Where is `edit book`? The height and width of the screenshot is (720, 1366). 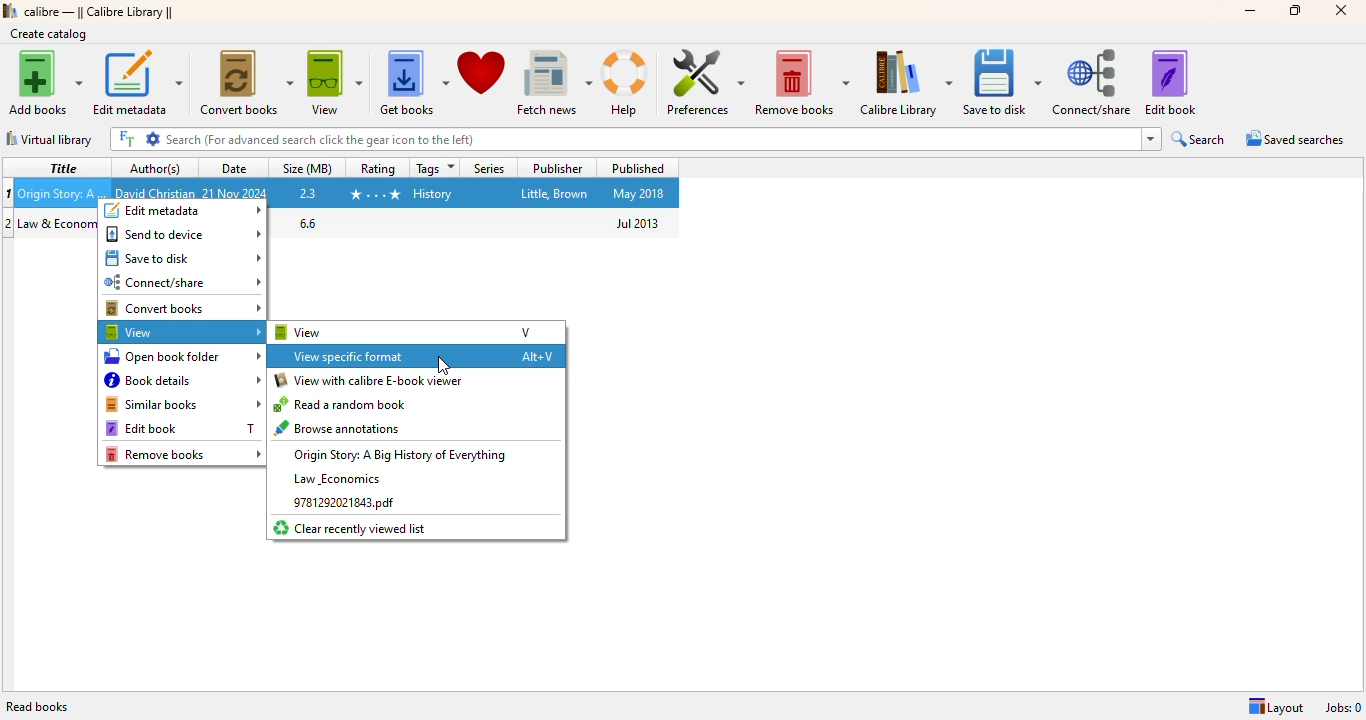
edit book is located at coordinates (141, 429).